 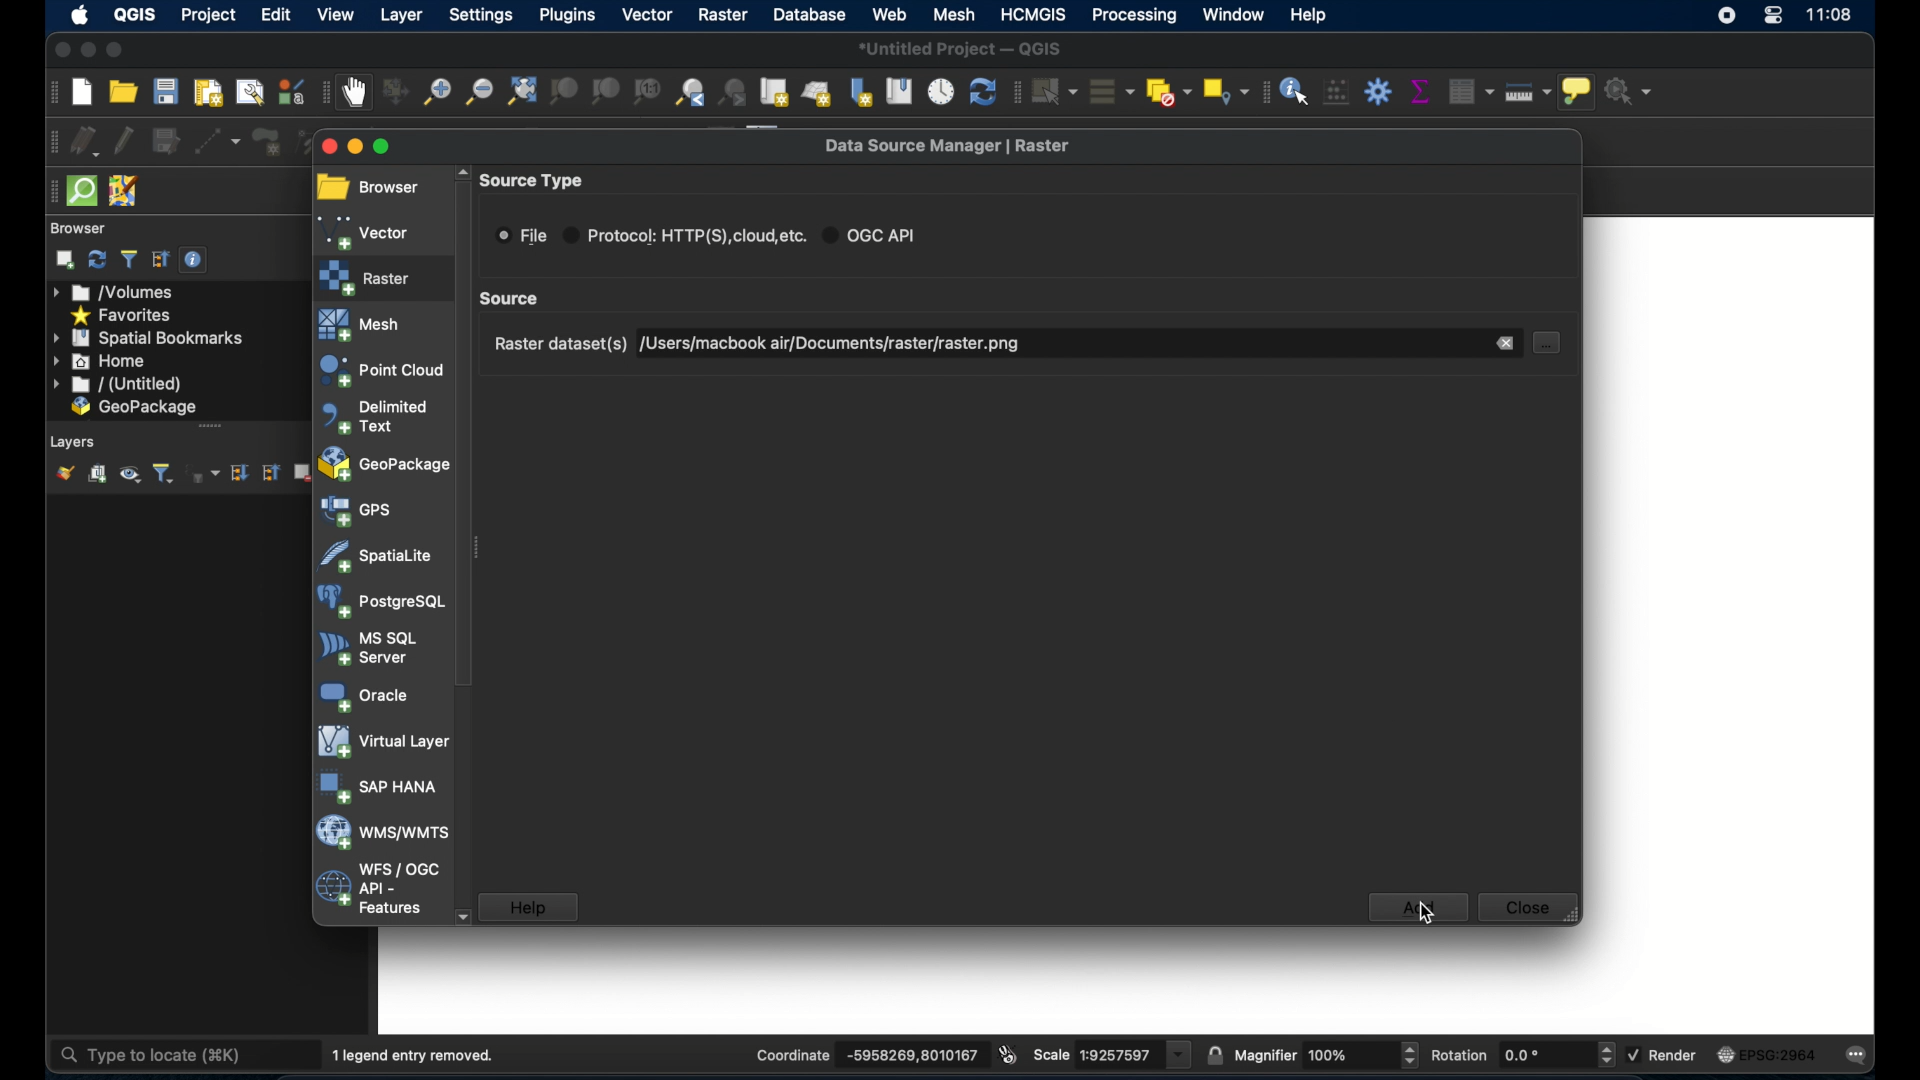 I want to click on add polygon feature, so click(x=266, y=142).